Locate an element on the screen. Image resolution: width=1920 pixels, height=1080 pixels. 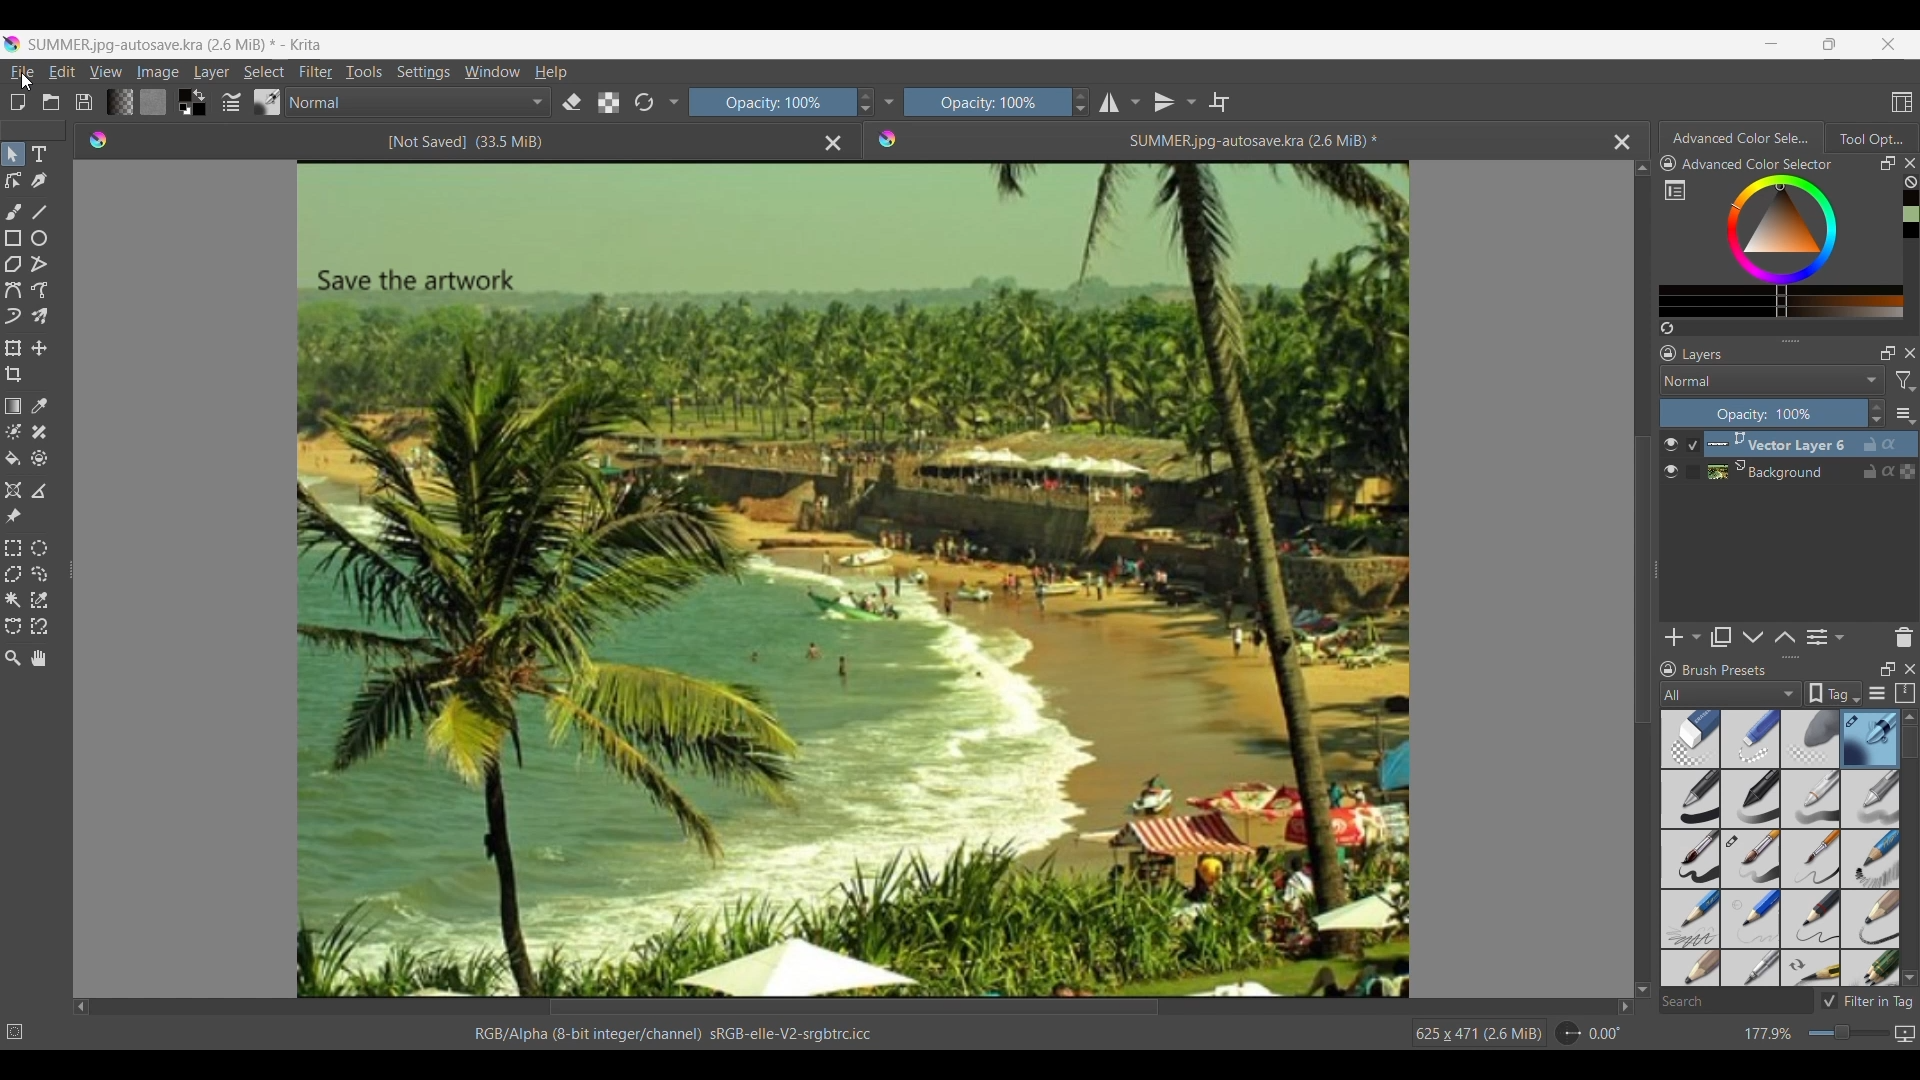
Settings is located at coordinates (423, 71).